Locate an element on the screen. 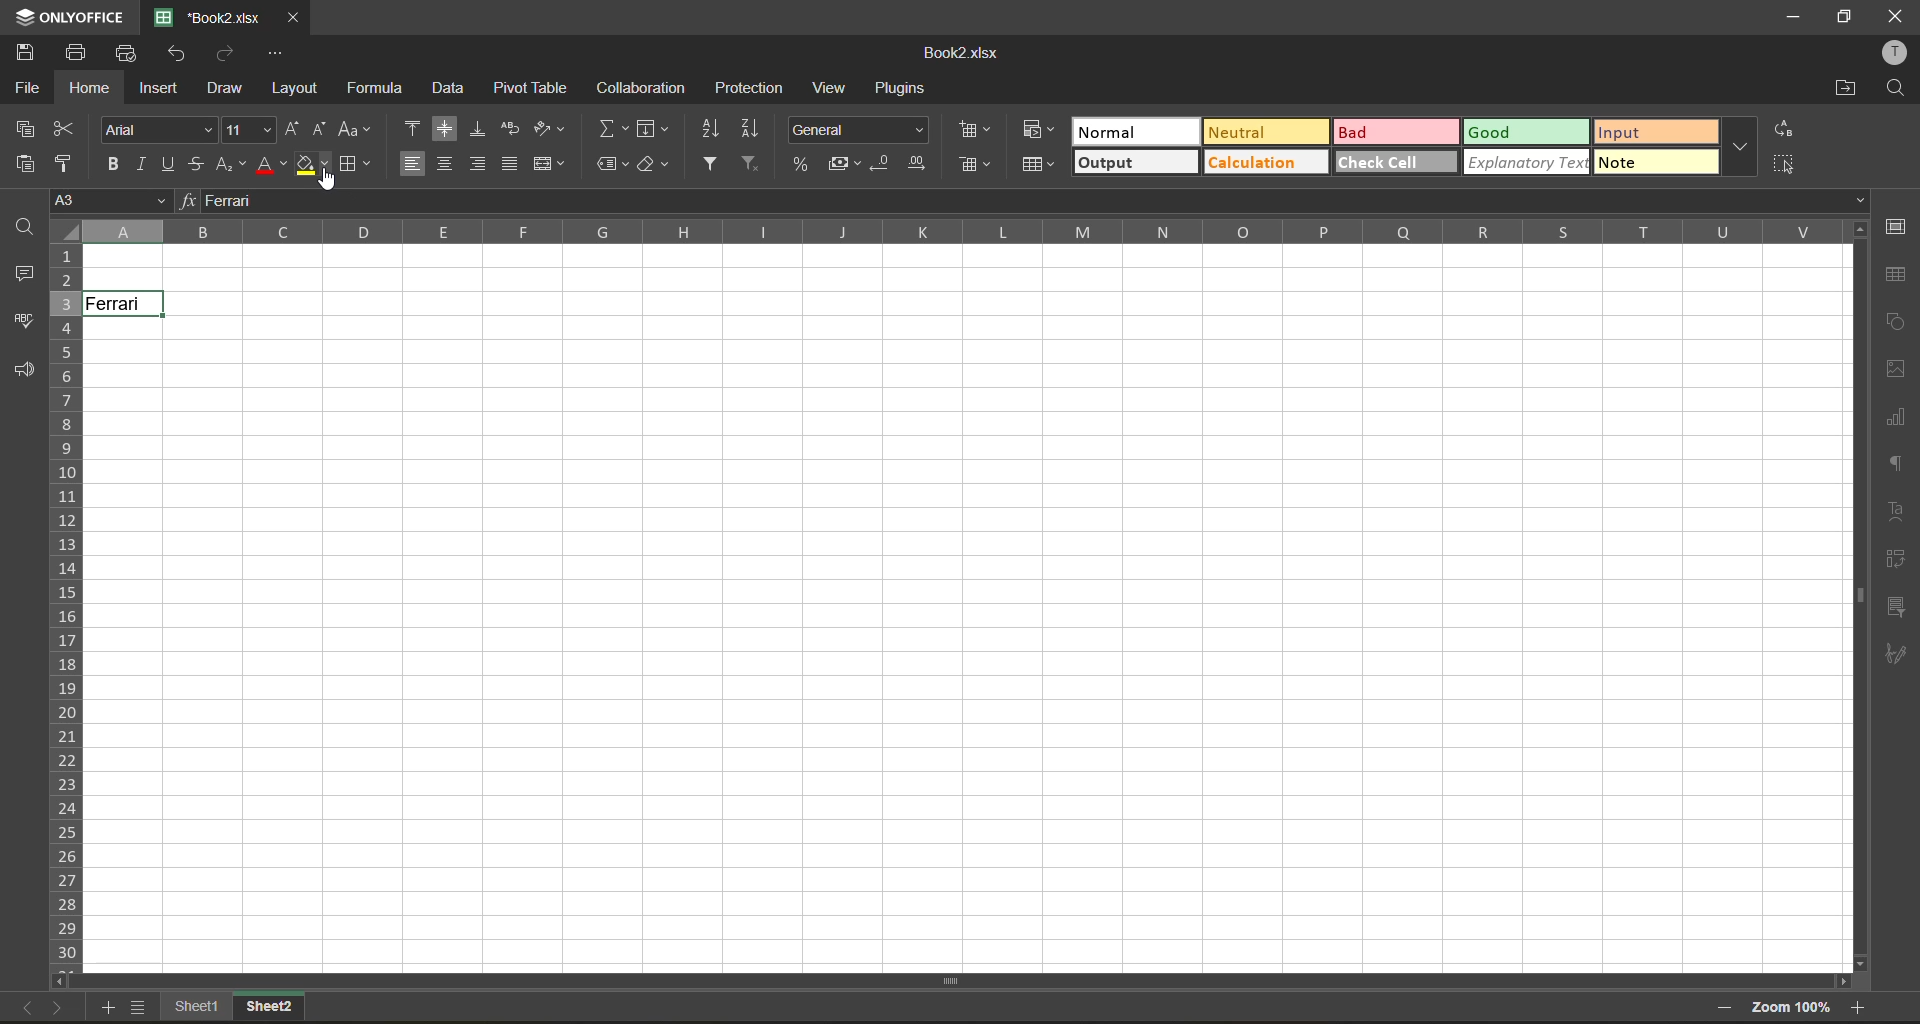 Image resolution: width=1920 pixels, height=1024 pixels. save is located at coordinates (27, 51).